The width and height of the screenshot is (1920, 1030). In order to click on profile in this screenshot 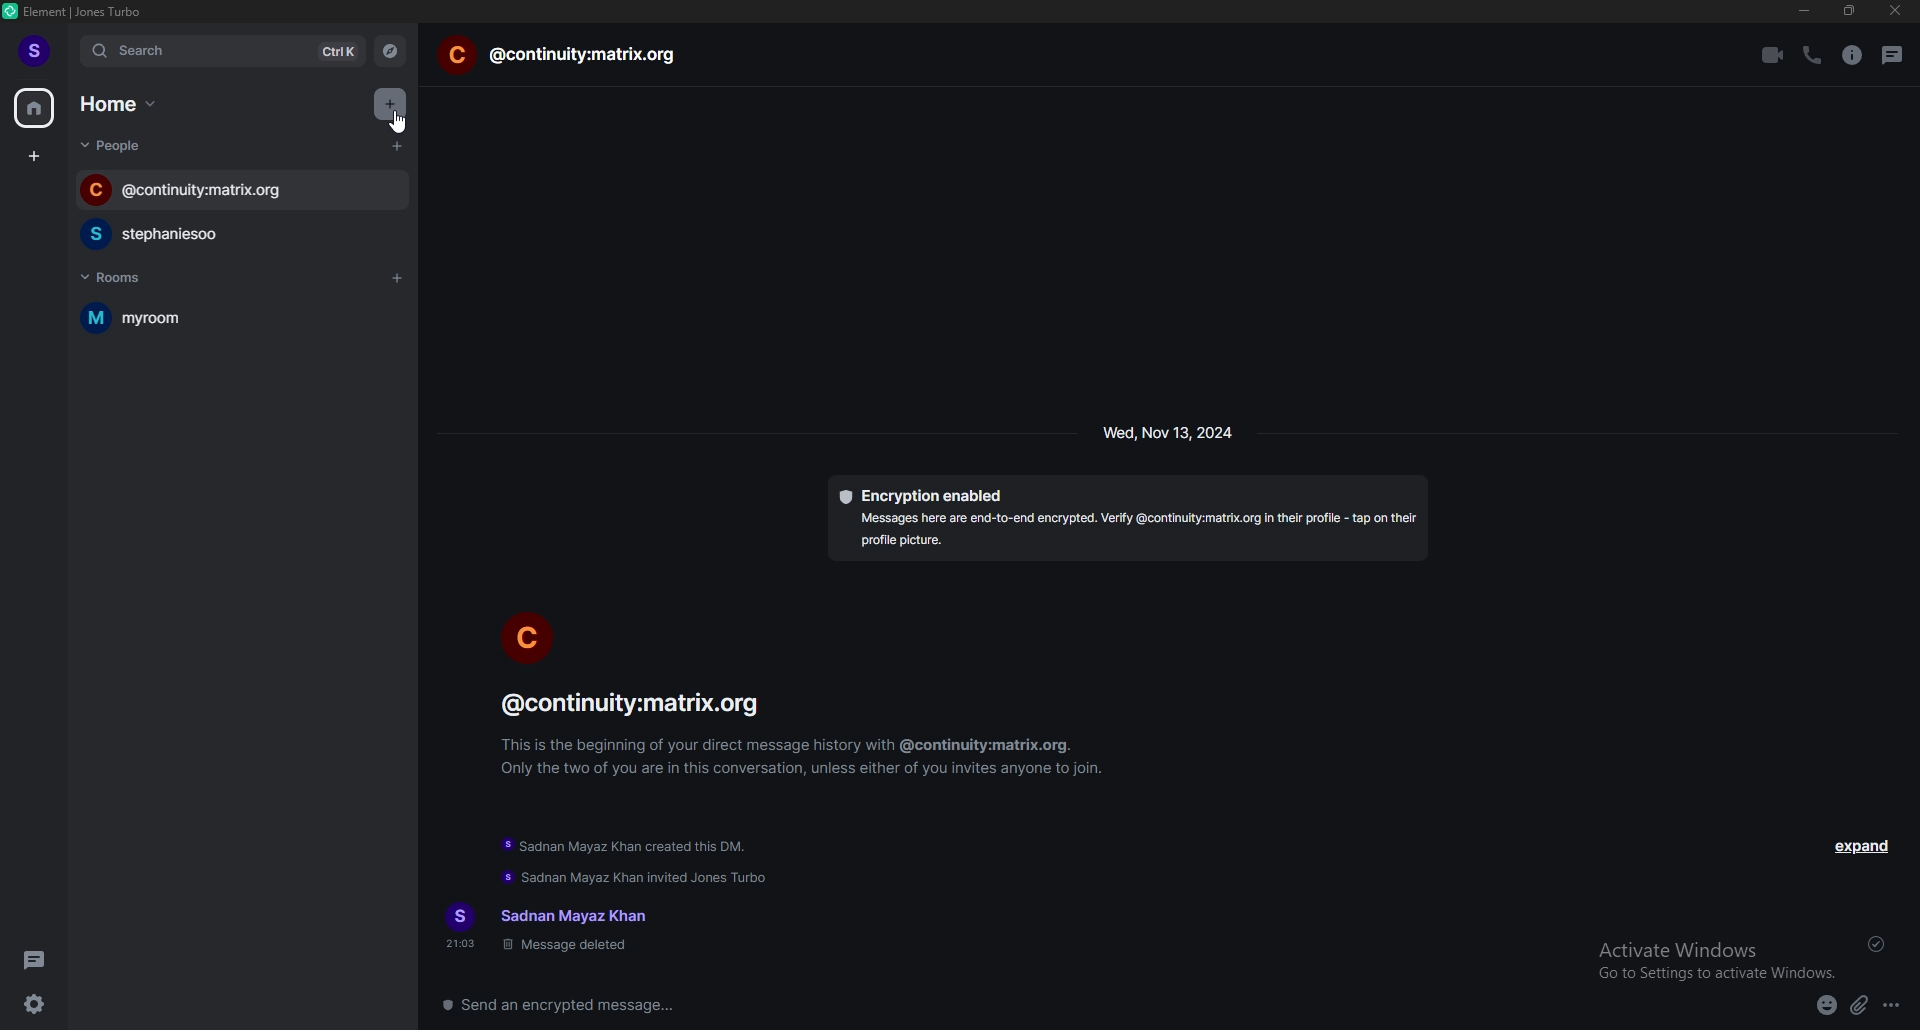, I will do `click(36, 51)`.